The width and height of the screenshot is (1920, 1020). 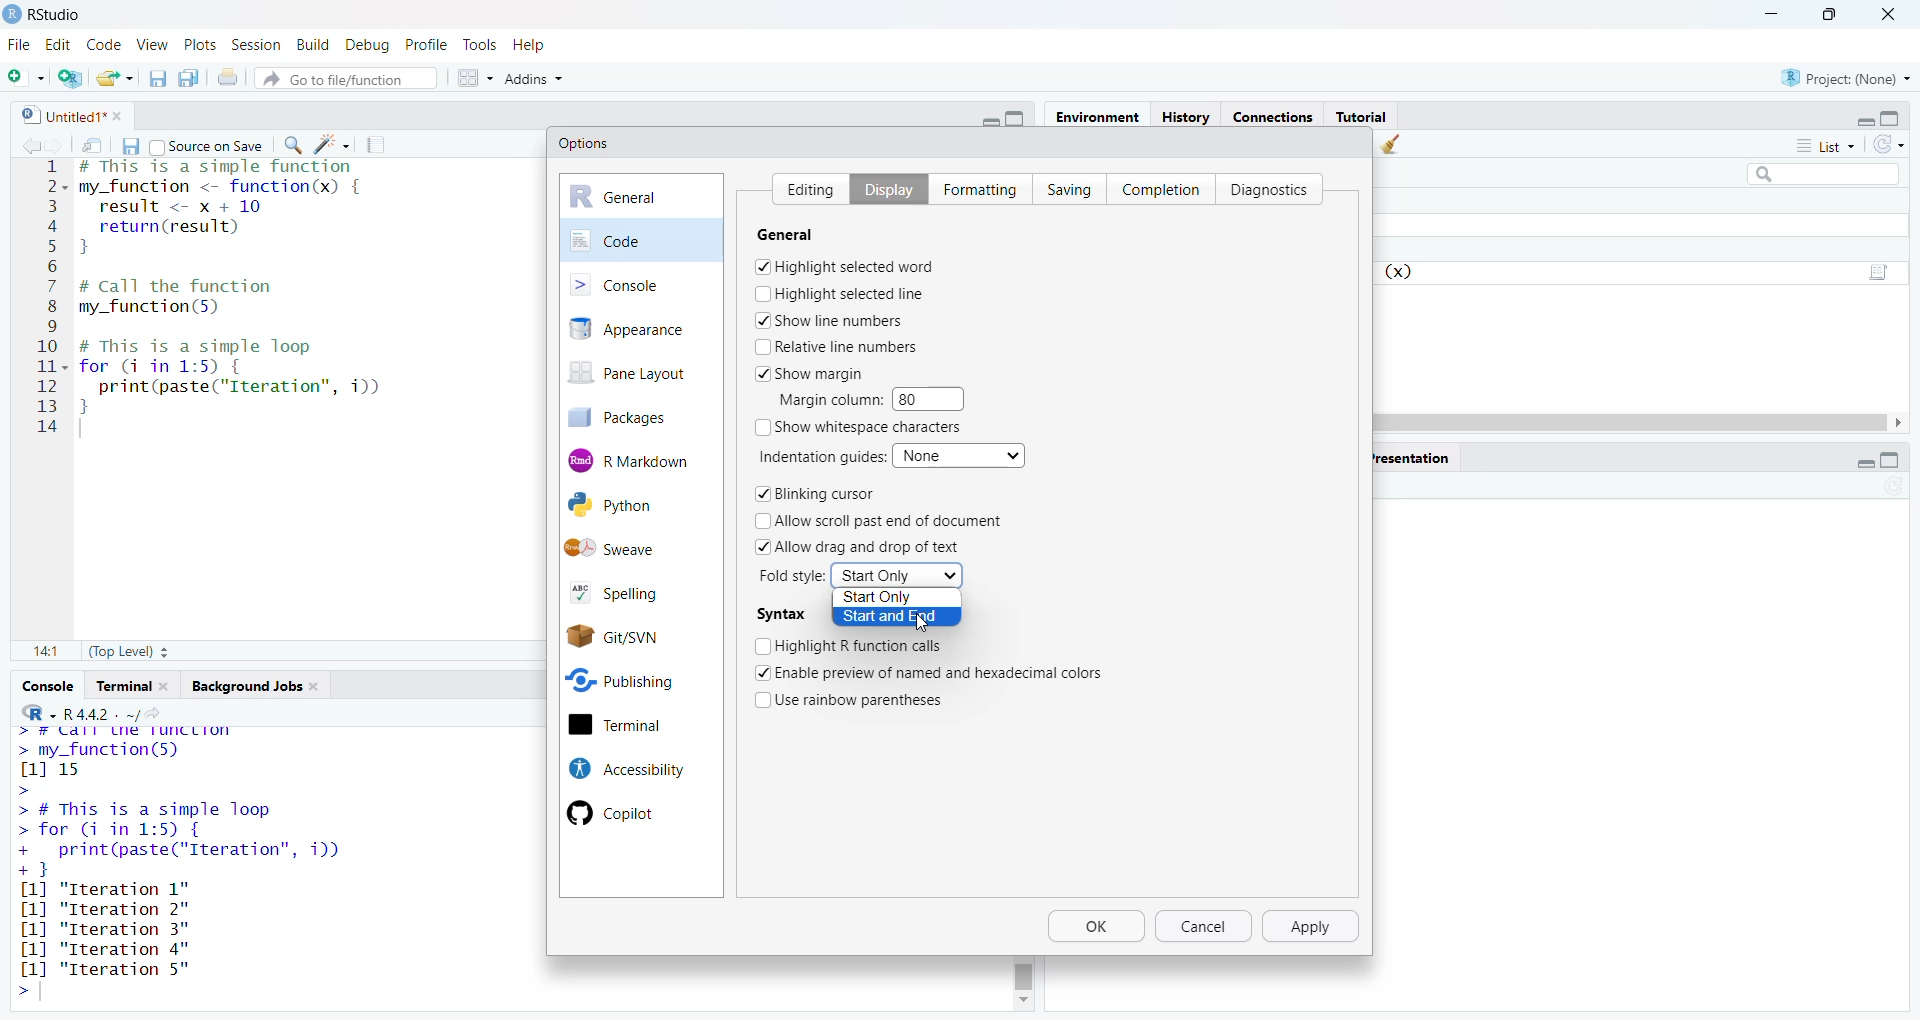 What do you see at coordinates (1362, 115) in the screenshot?
I see `Tutorial` at bounding box center [1362, 115].